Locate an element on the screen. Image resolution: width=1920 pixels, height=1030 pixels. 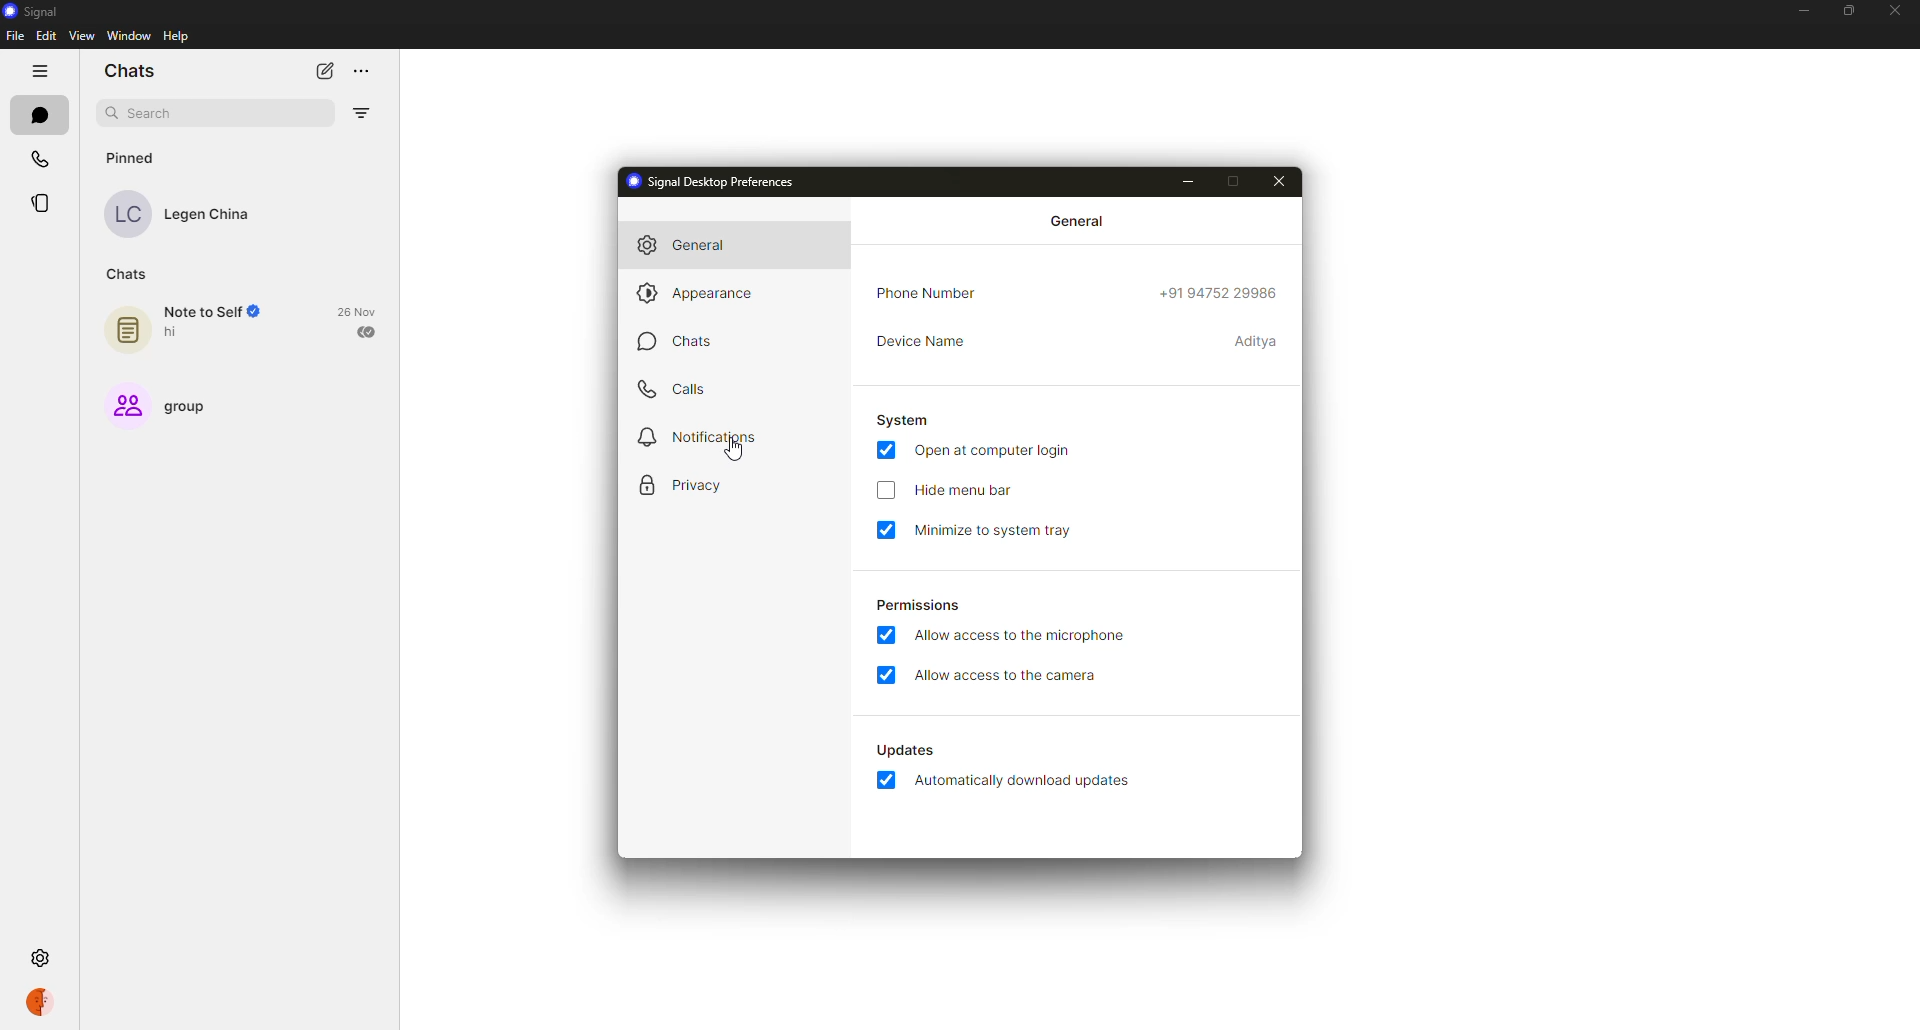
edit is located at coordinates (45, 35).